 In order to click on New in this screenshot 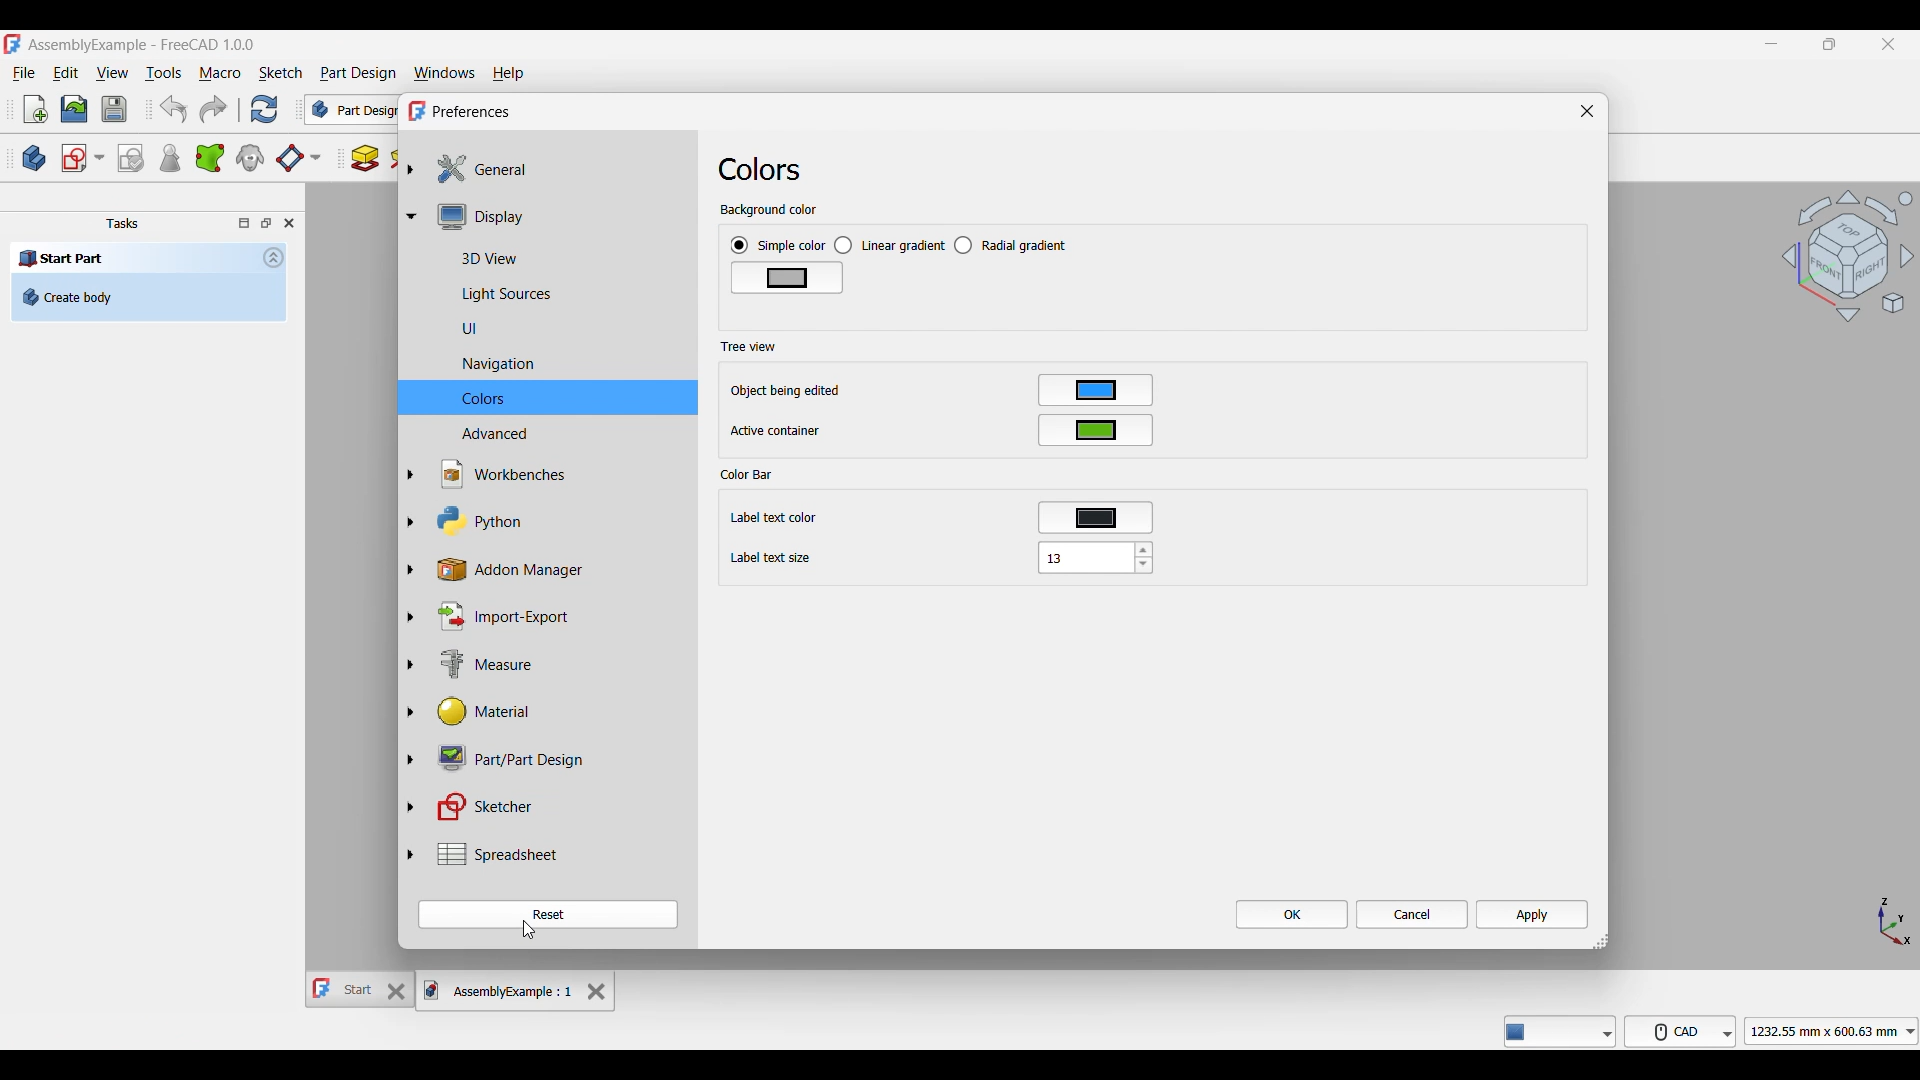, I will do `click(36, 109)`.